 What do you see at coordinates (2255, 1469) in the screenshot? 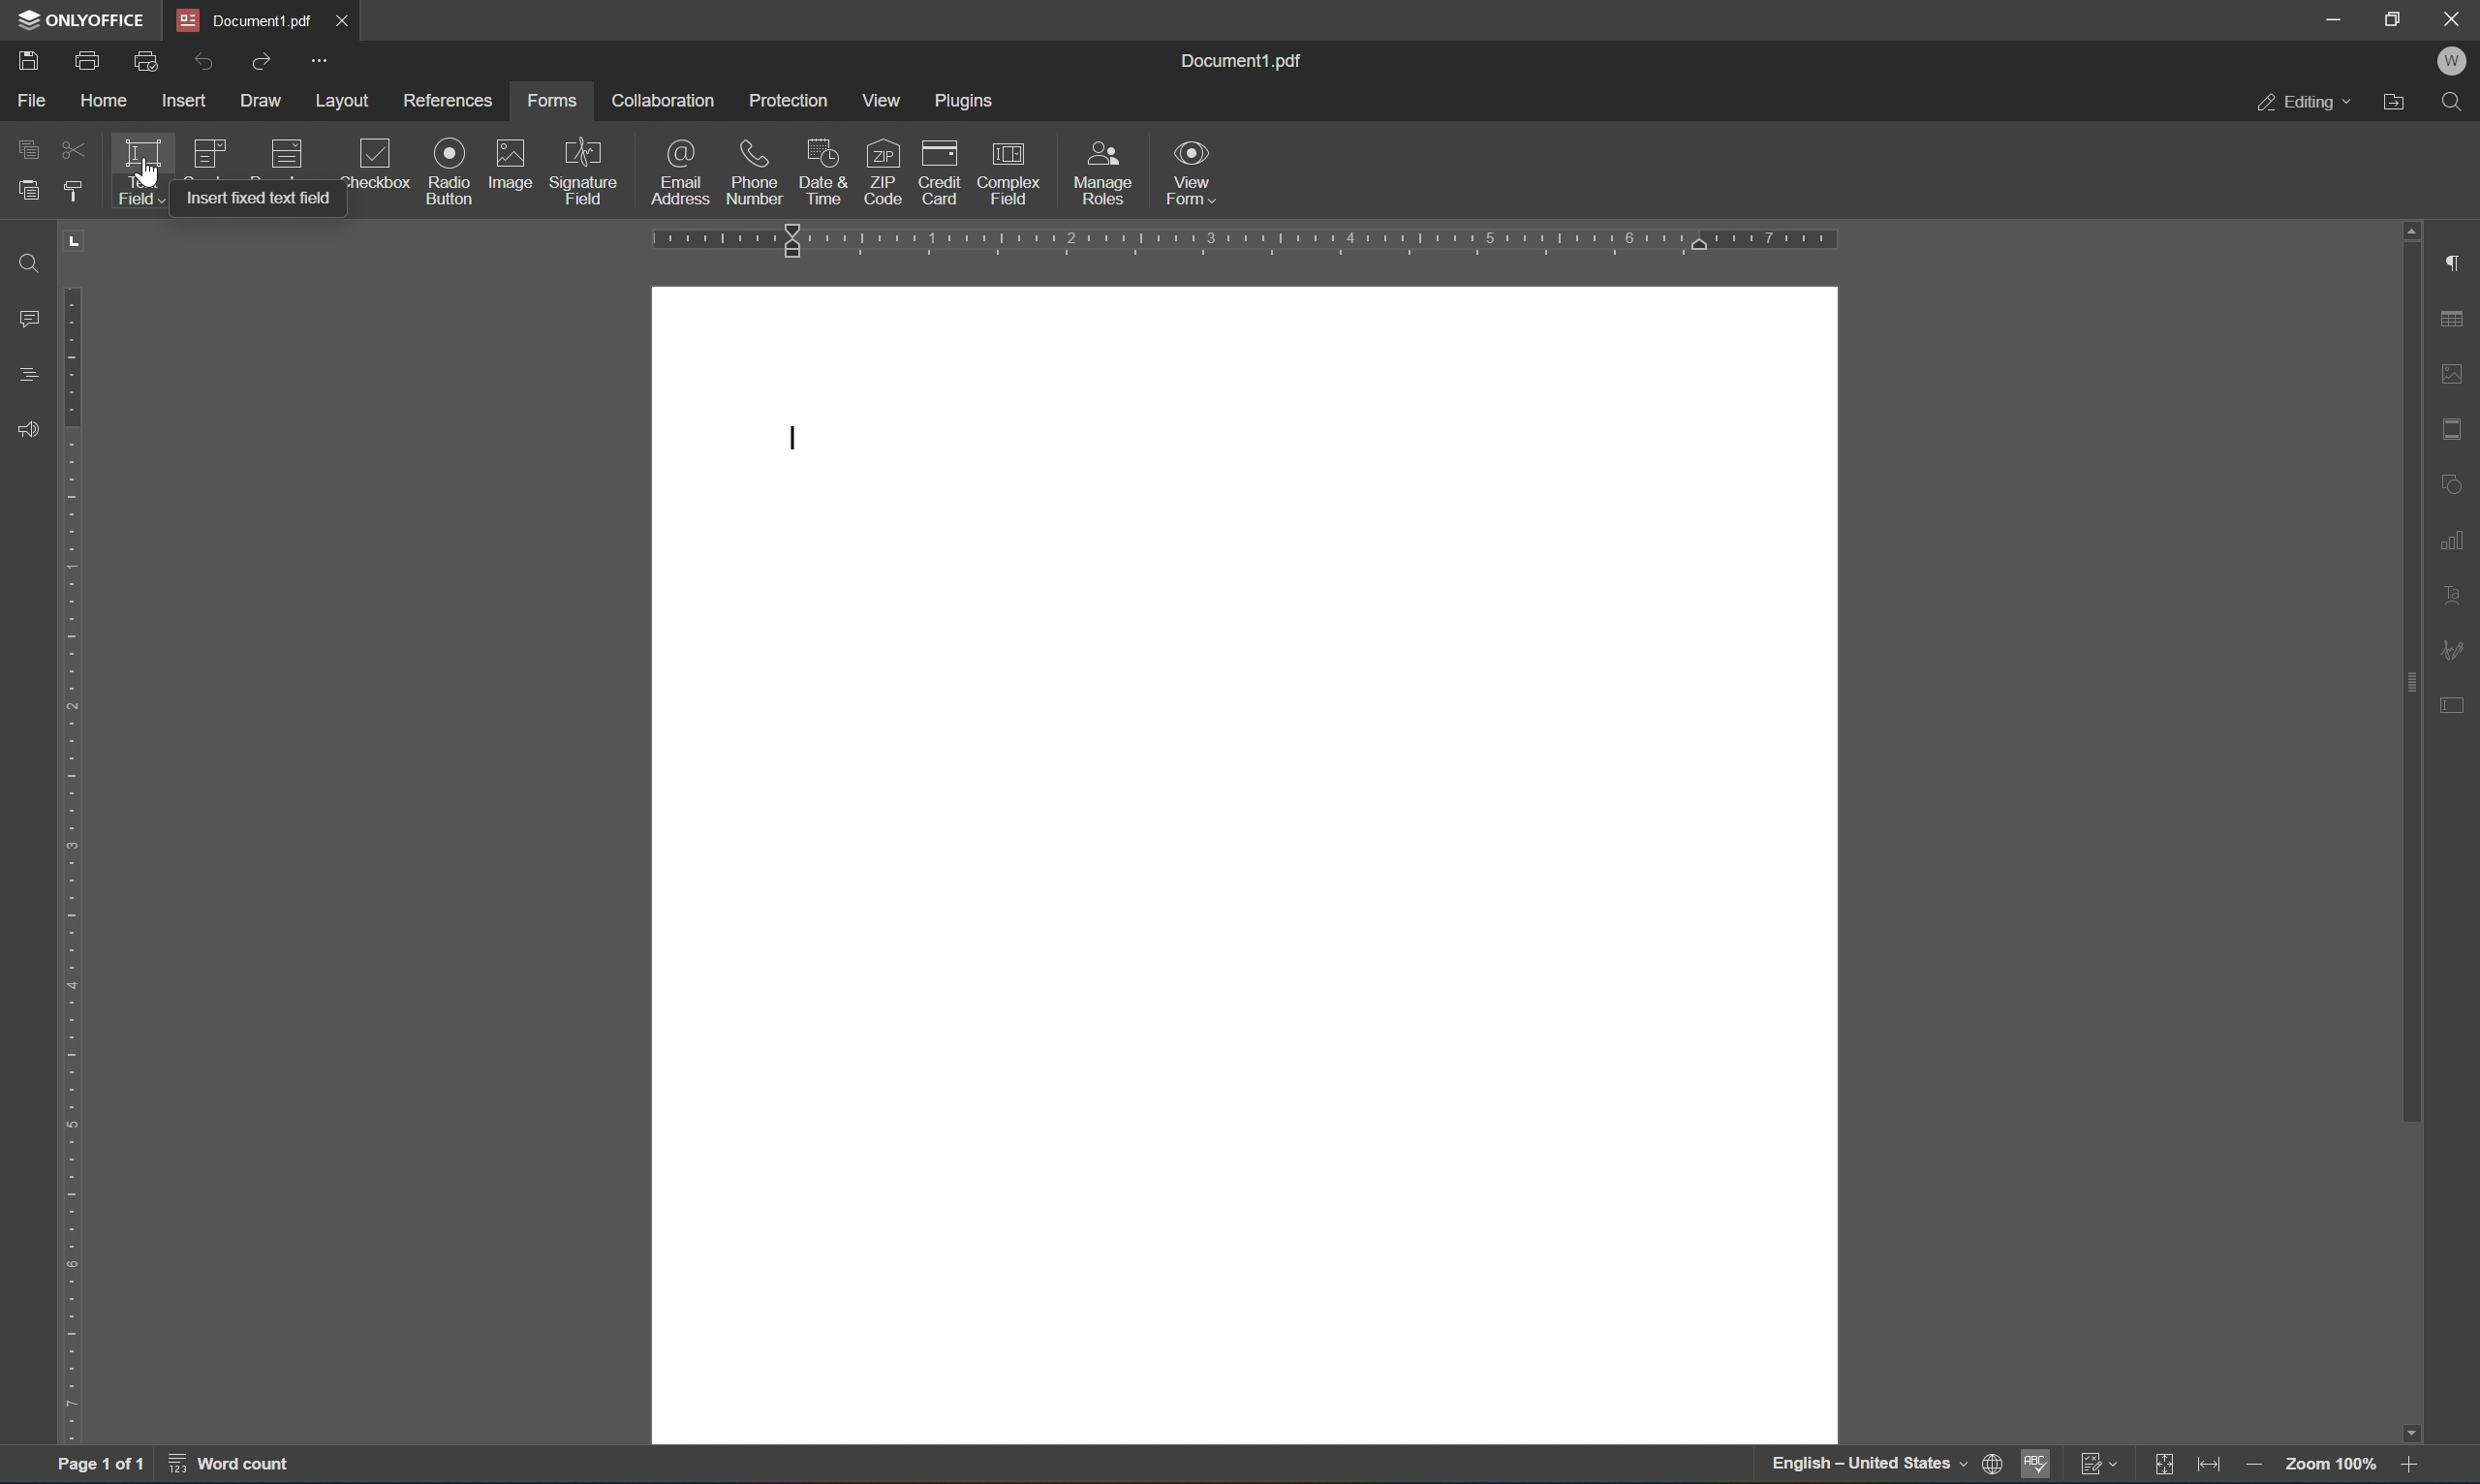
I see `zoom out` at bounding box center [2255, 1469].